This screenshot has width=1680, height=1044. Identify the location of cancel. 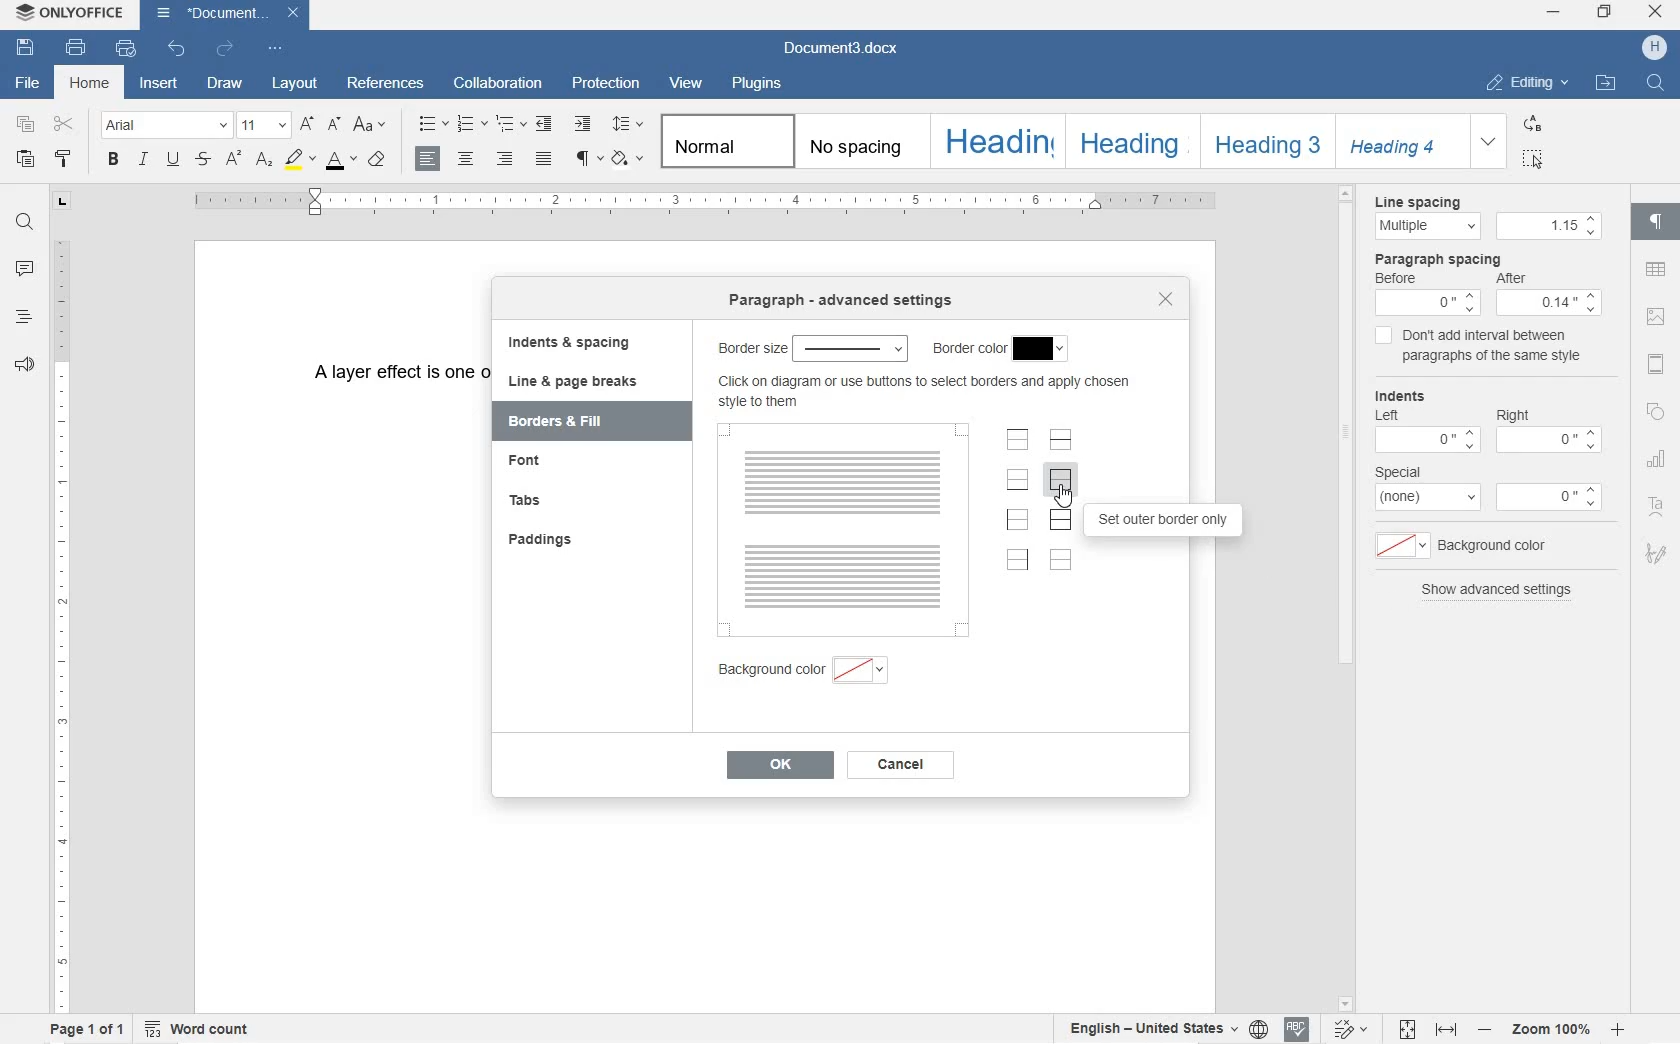
(898, 765).